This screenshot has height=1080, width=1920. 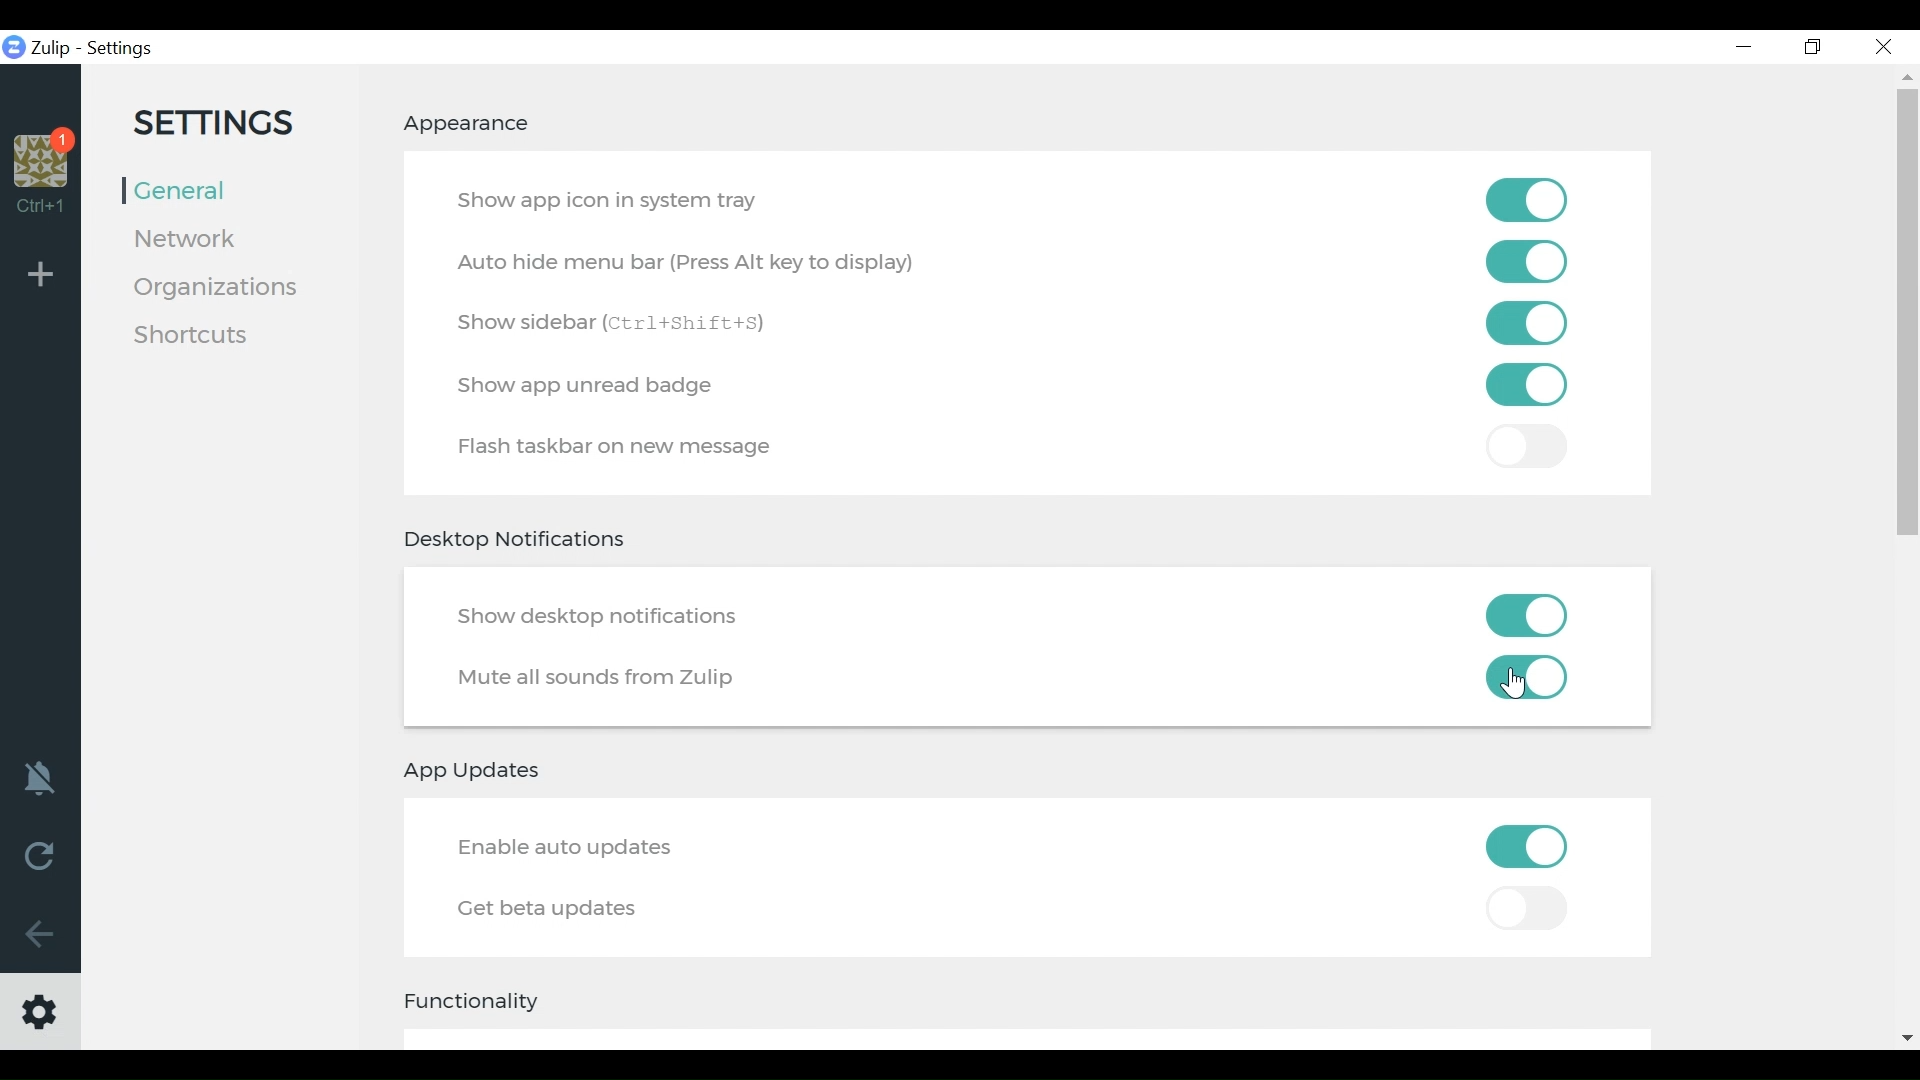 What do you see at coordinates (601, 680) in the screenshot?
I see `Mute all sounds from Zulip` at bounding box center [601, 680].